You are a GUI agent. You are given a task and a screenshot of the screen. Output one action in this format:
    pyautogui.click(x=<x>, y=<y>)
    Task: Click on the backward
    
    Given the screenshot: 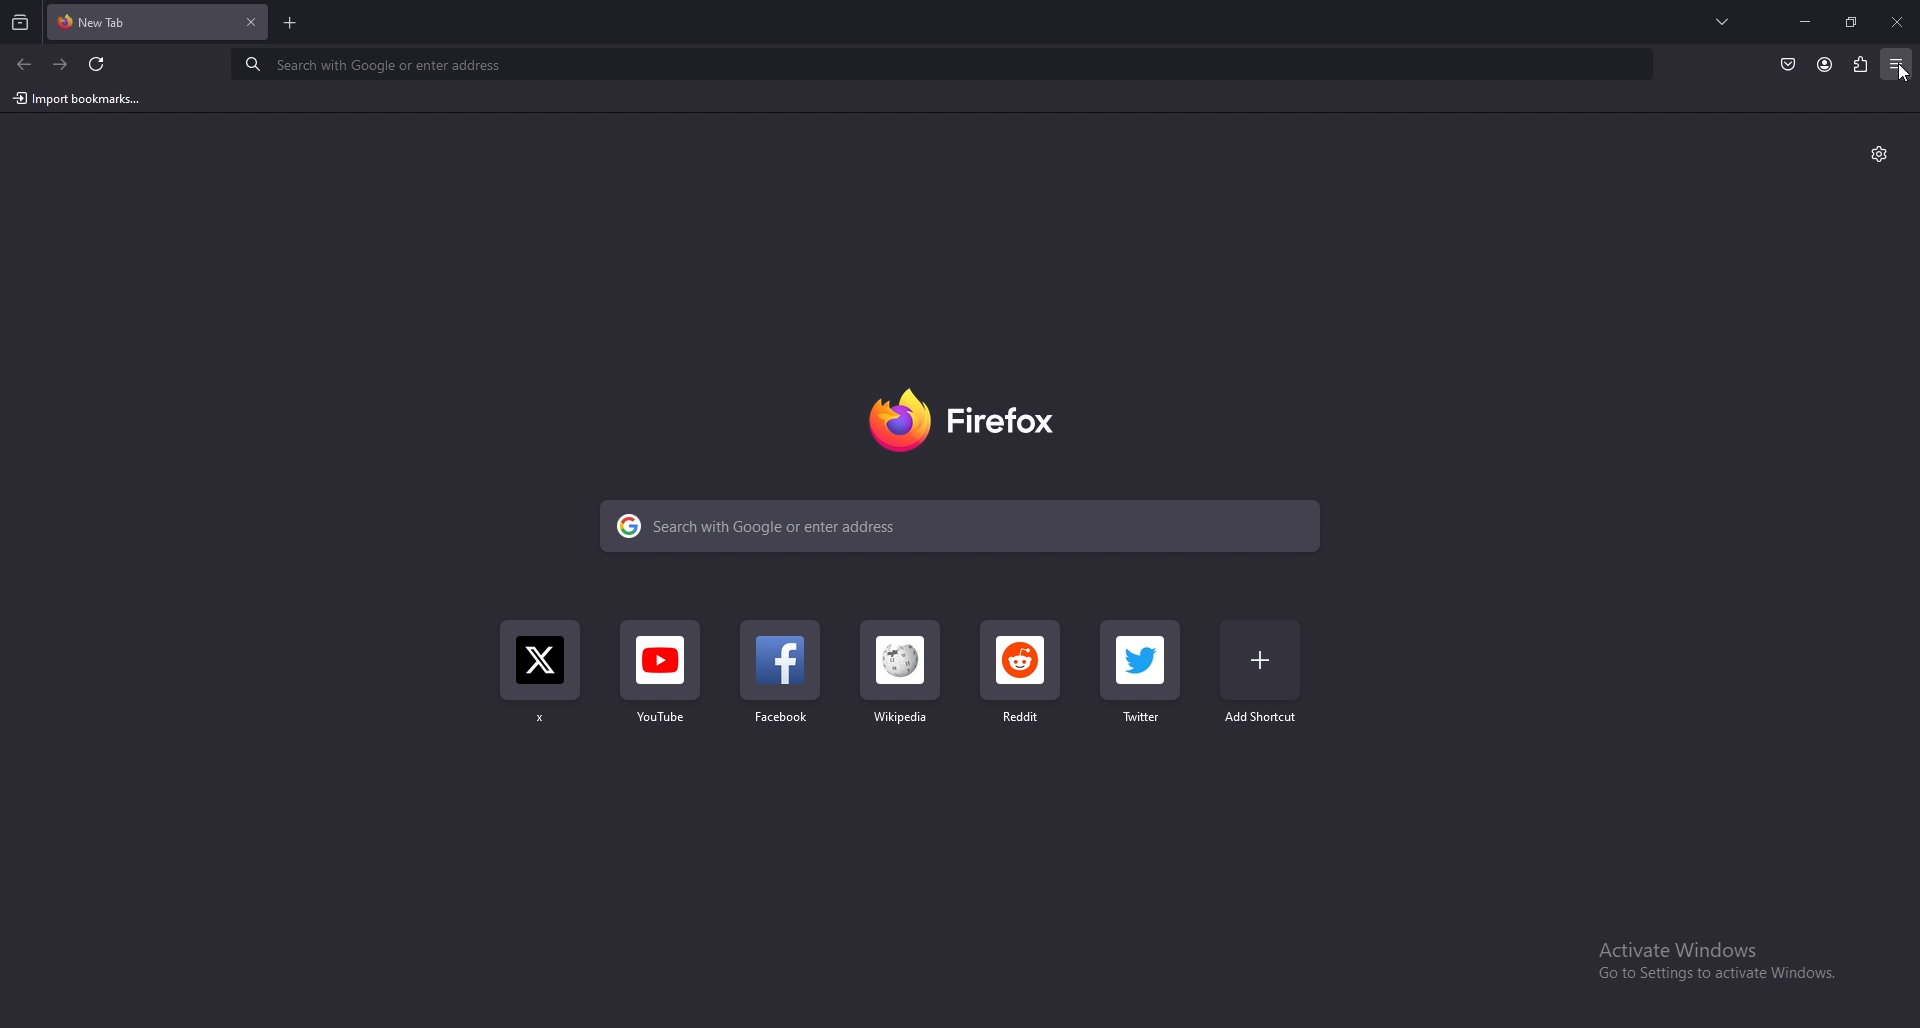 What is the action you would take?
    pyautogui.click(x=25, y=65)
    